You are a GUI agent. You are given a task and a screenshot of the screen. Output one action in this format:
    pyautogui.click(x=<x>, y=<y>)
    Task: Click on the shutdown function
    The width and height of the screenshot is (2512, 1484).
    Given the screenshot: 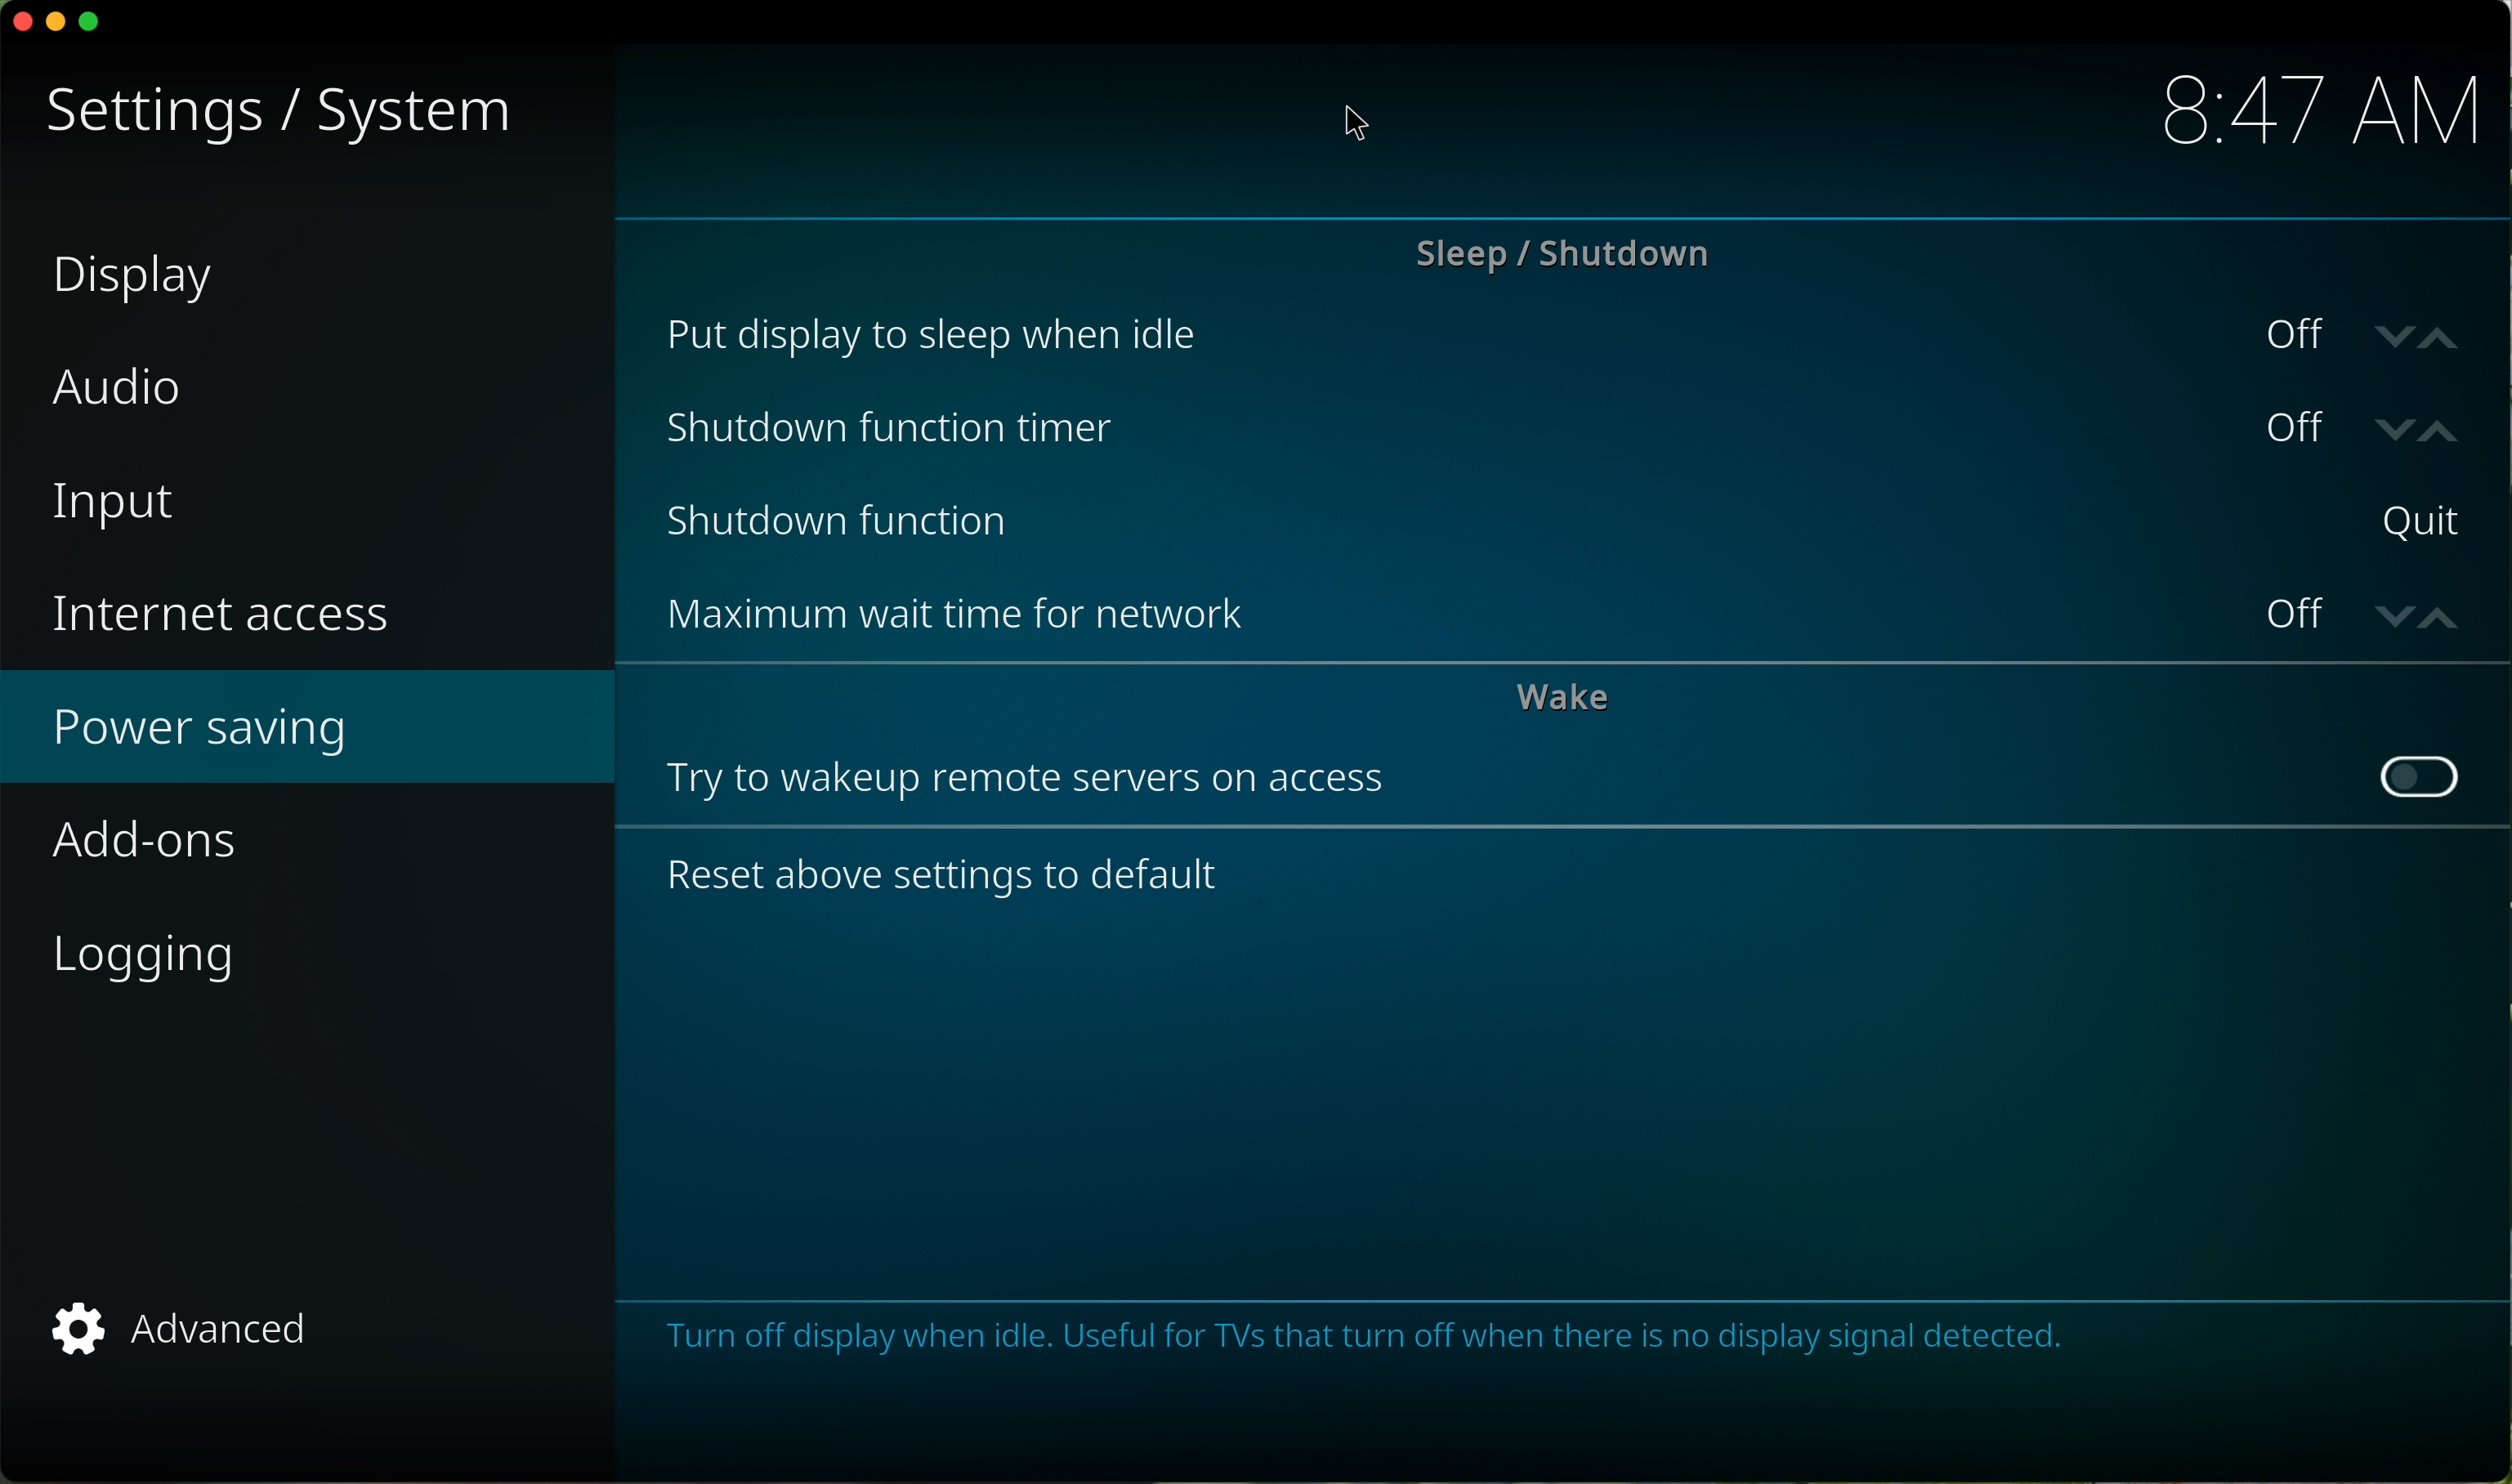 What is the action you would take?
    pyautogui.click(x=841, y=523)
    